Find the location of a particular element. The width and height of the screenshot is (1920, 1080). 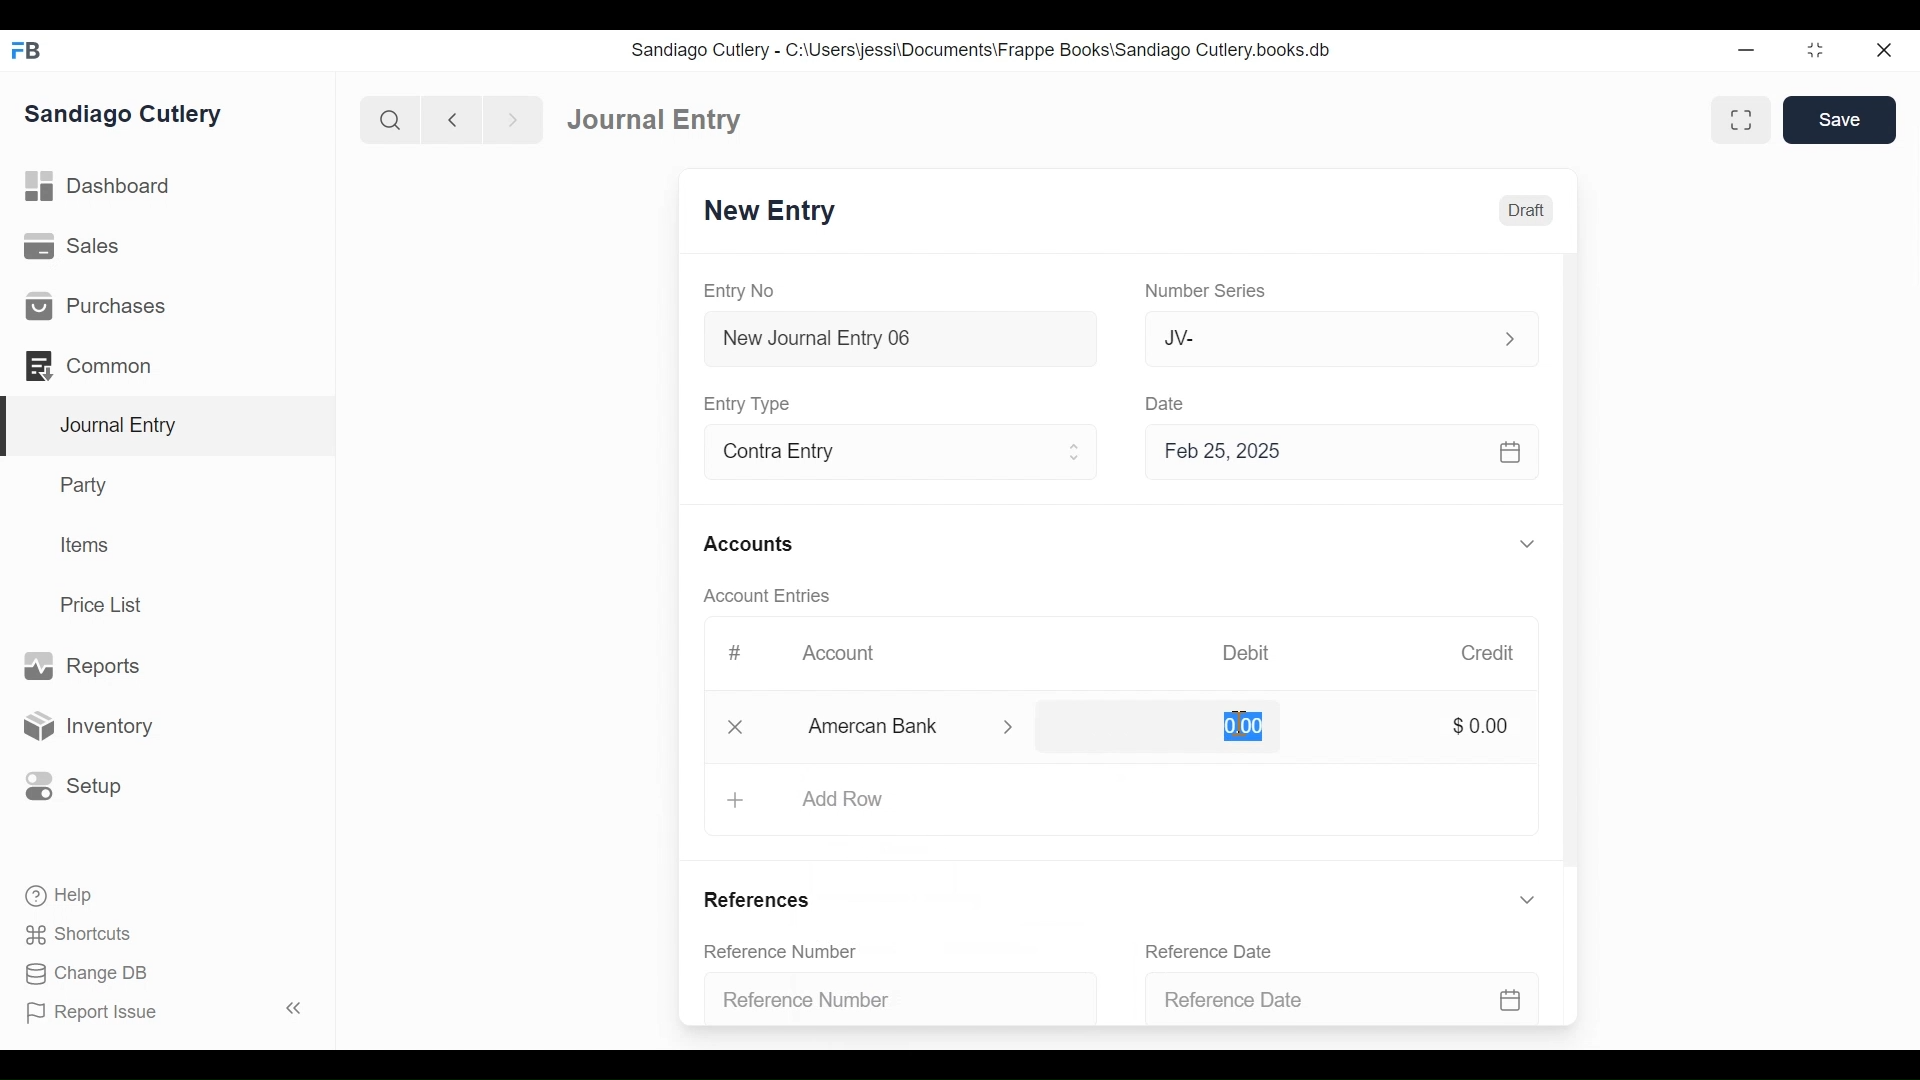

JV- is located at coordinates (1318, 336).